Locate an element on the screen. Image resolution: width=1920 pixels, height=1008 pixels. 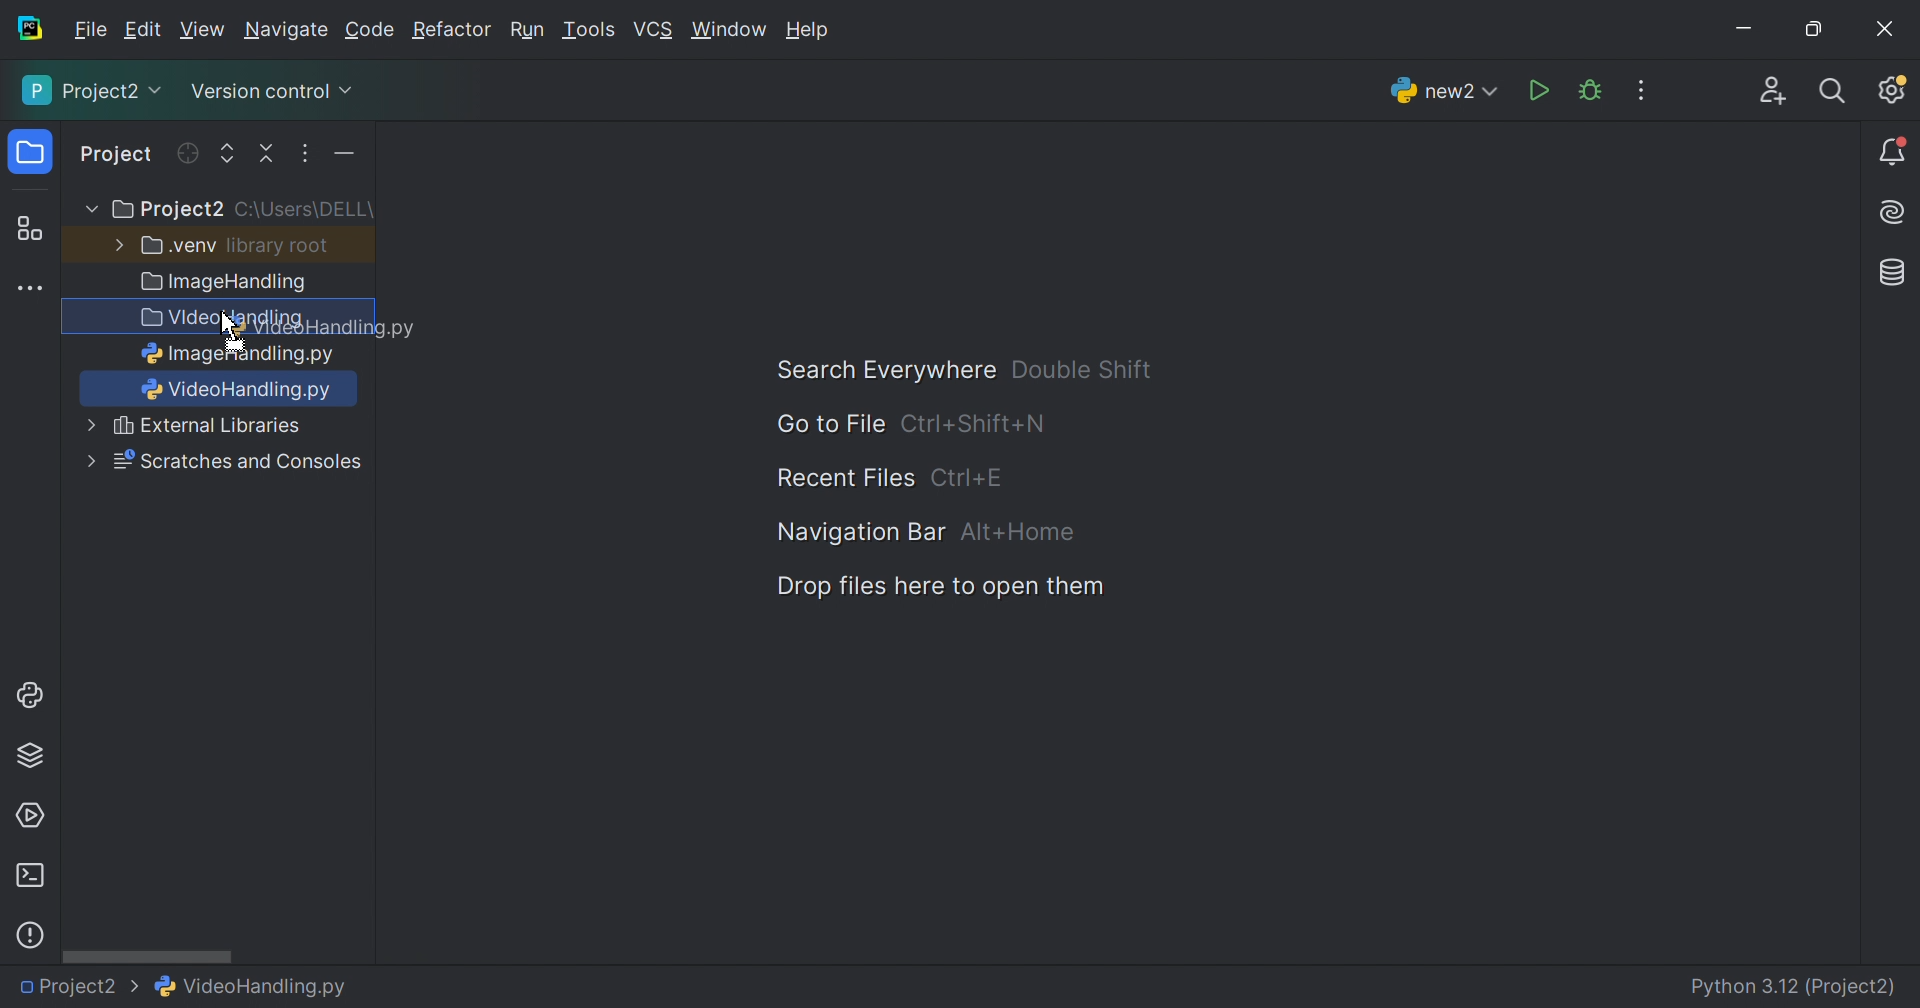
Python 3.12 (Project2) is located at coordinates (1795, 988).